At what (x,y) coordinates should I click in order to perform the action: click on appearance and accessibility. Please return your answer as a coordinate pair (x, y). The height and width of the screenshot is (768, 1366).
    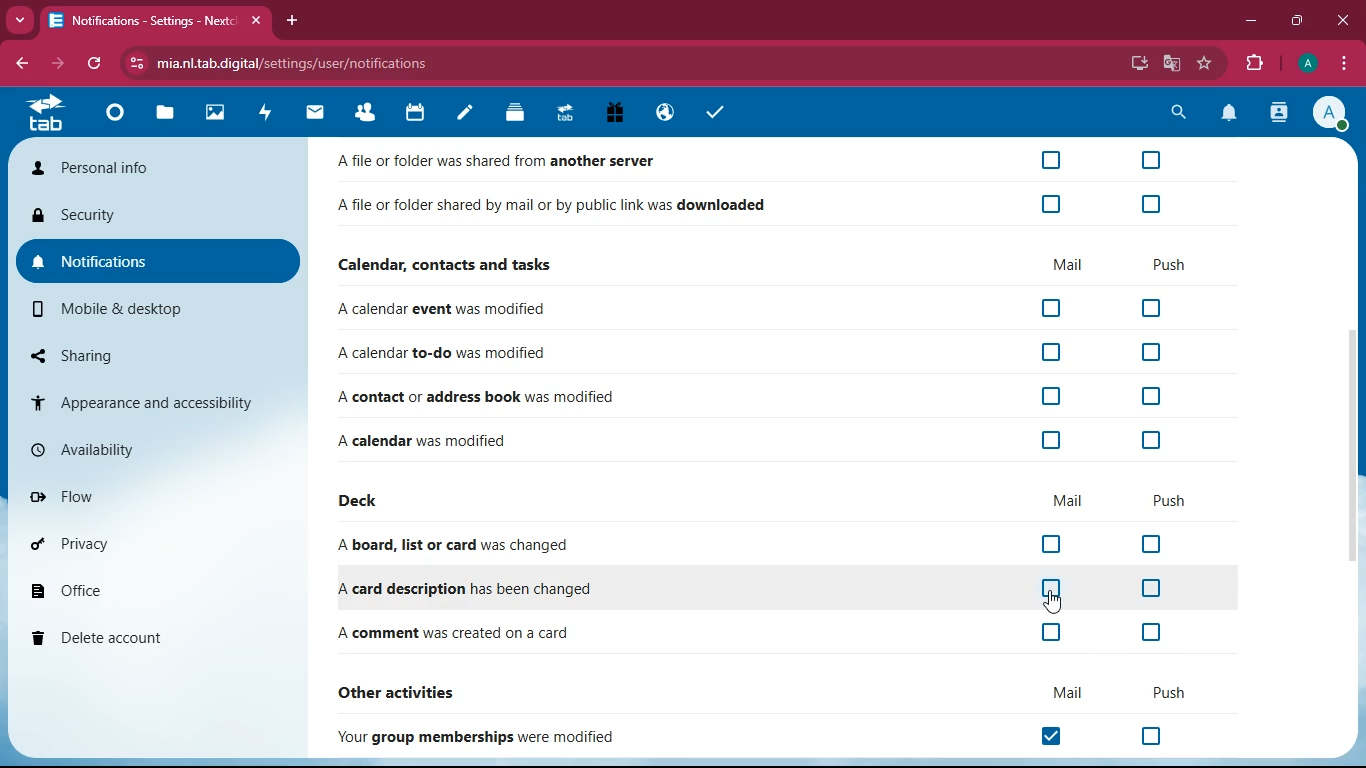
    Looking at the image, I should click on (157, 401).